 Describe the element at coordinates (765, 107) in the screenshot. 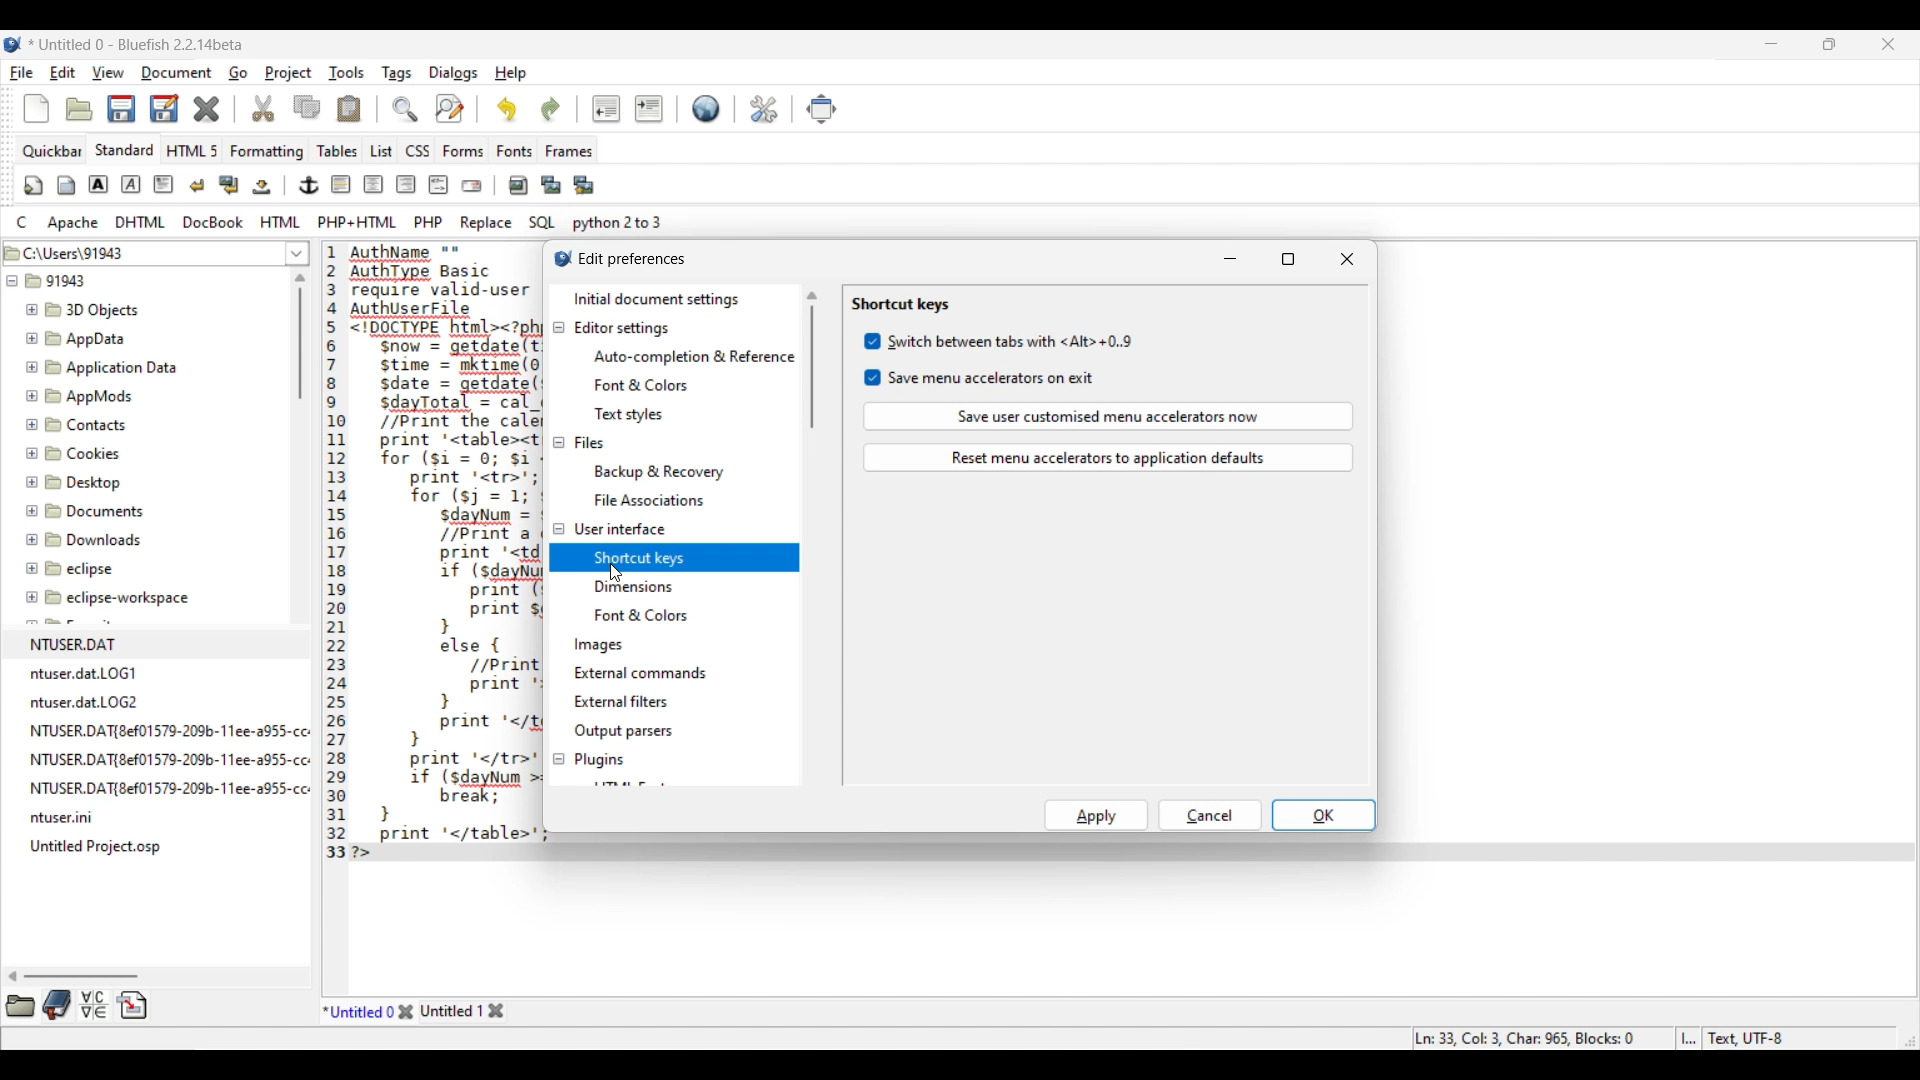

I see `Edit preferences, highlighted by cursor` at that location.